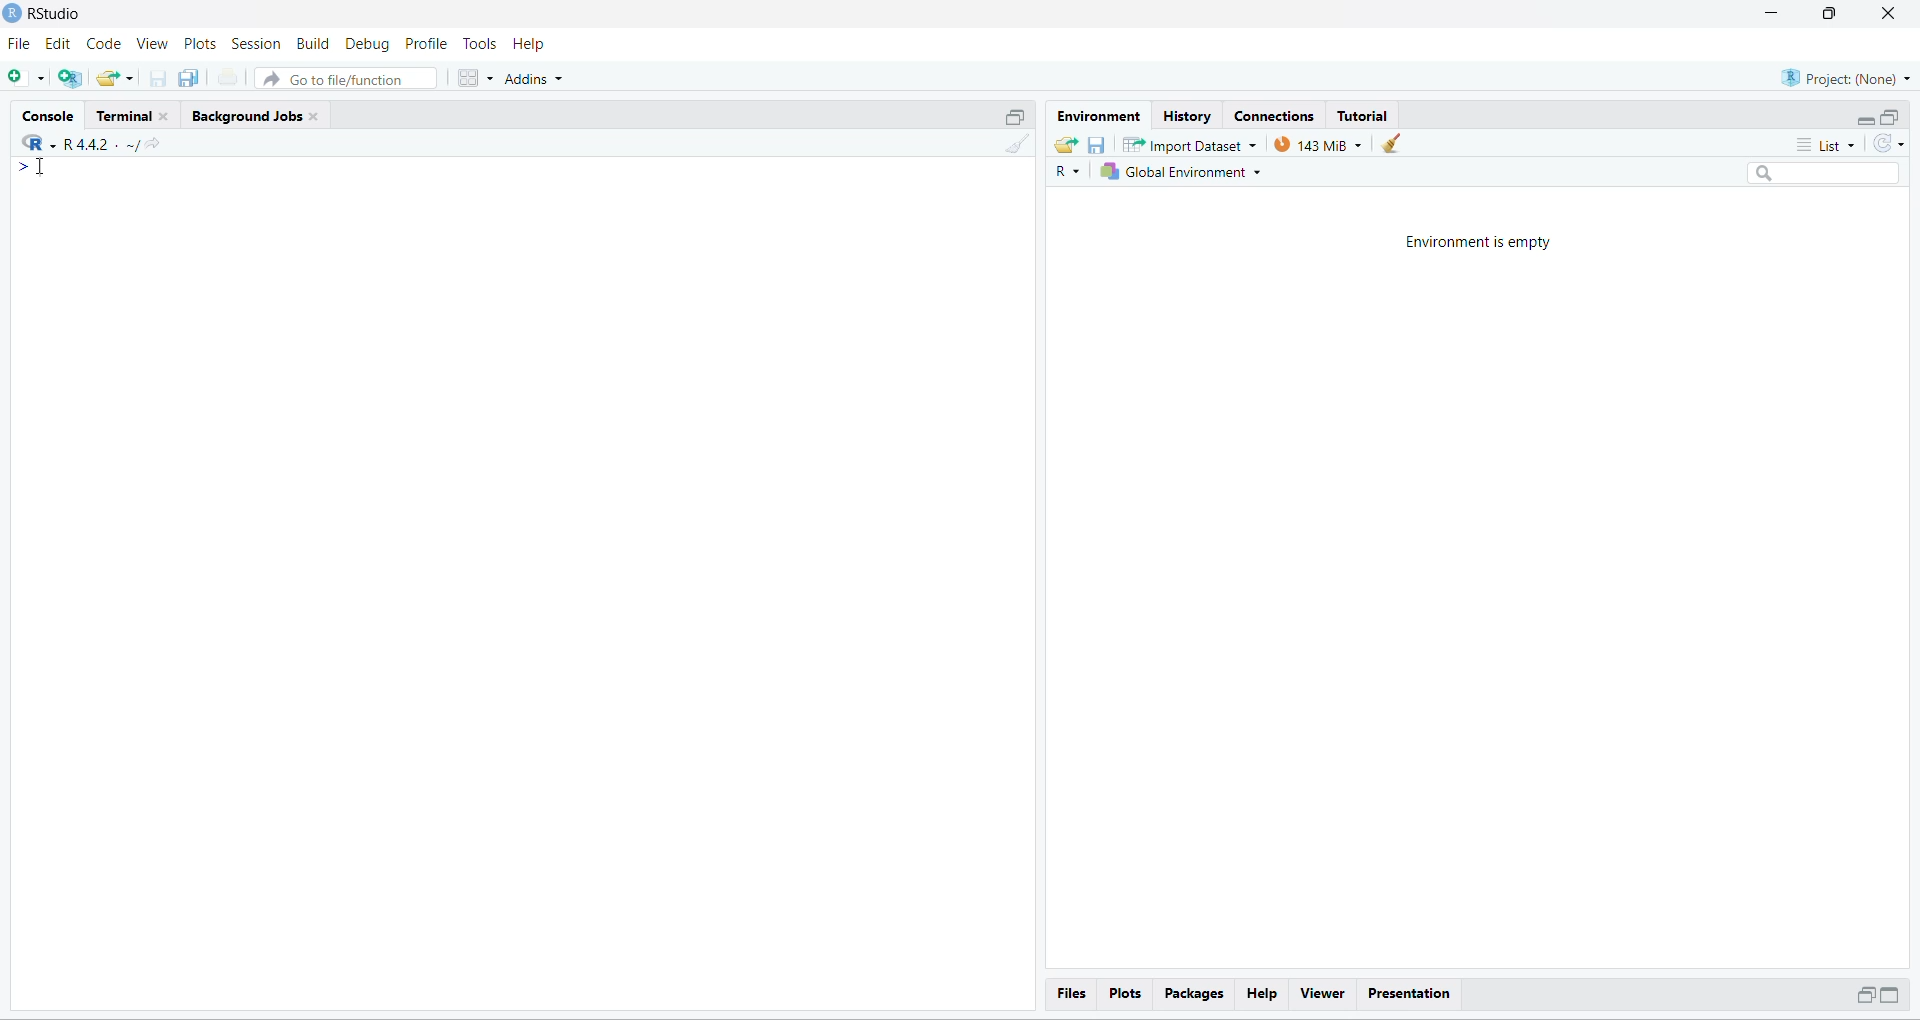  What do you see at coordinates (482, 43) in the screenshot?
I see `tools` at bounding box center [482, 43].